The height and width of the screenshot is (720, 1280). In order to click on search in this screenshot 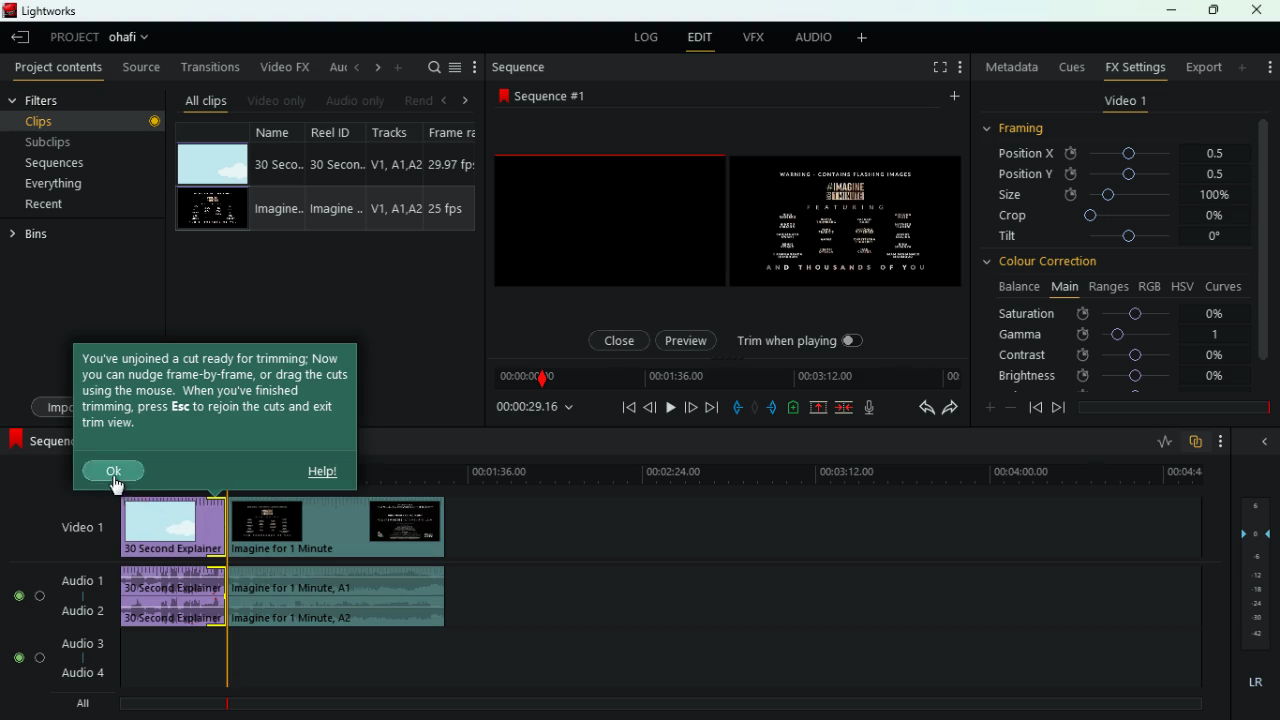, I will do `click(432, 67)`.